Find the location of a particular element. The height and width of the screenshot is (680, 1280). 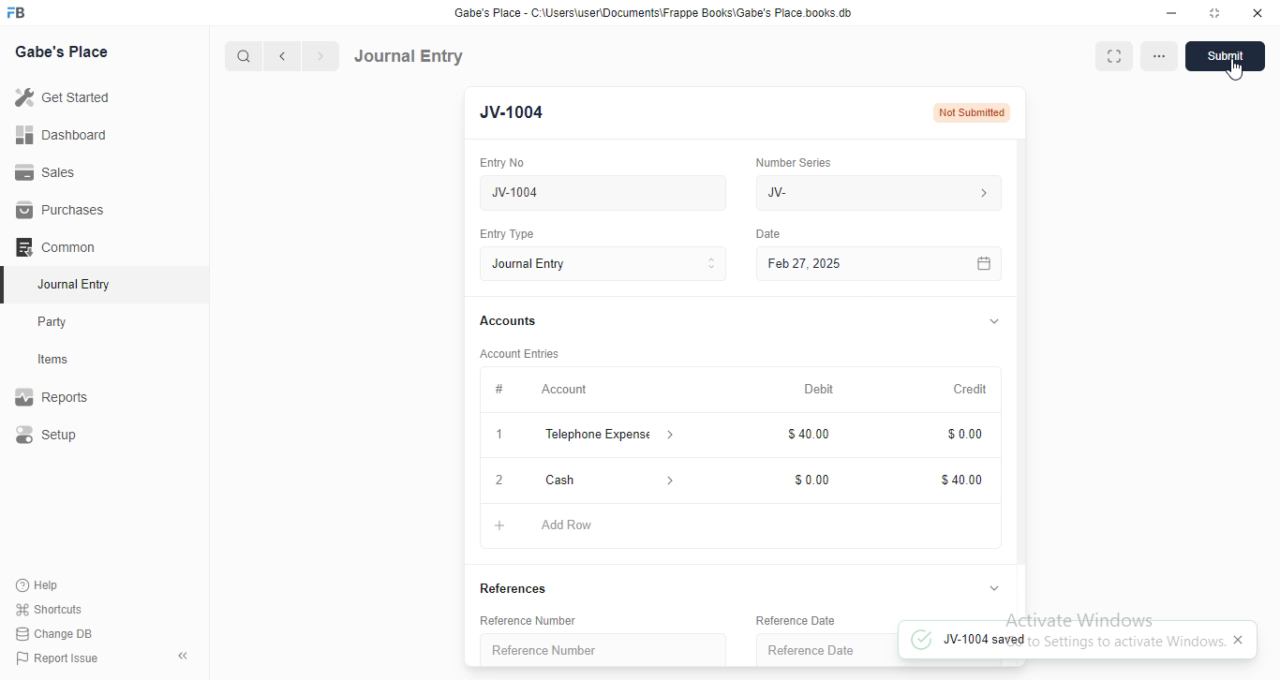

Hide is located at coordinates (989, 587).